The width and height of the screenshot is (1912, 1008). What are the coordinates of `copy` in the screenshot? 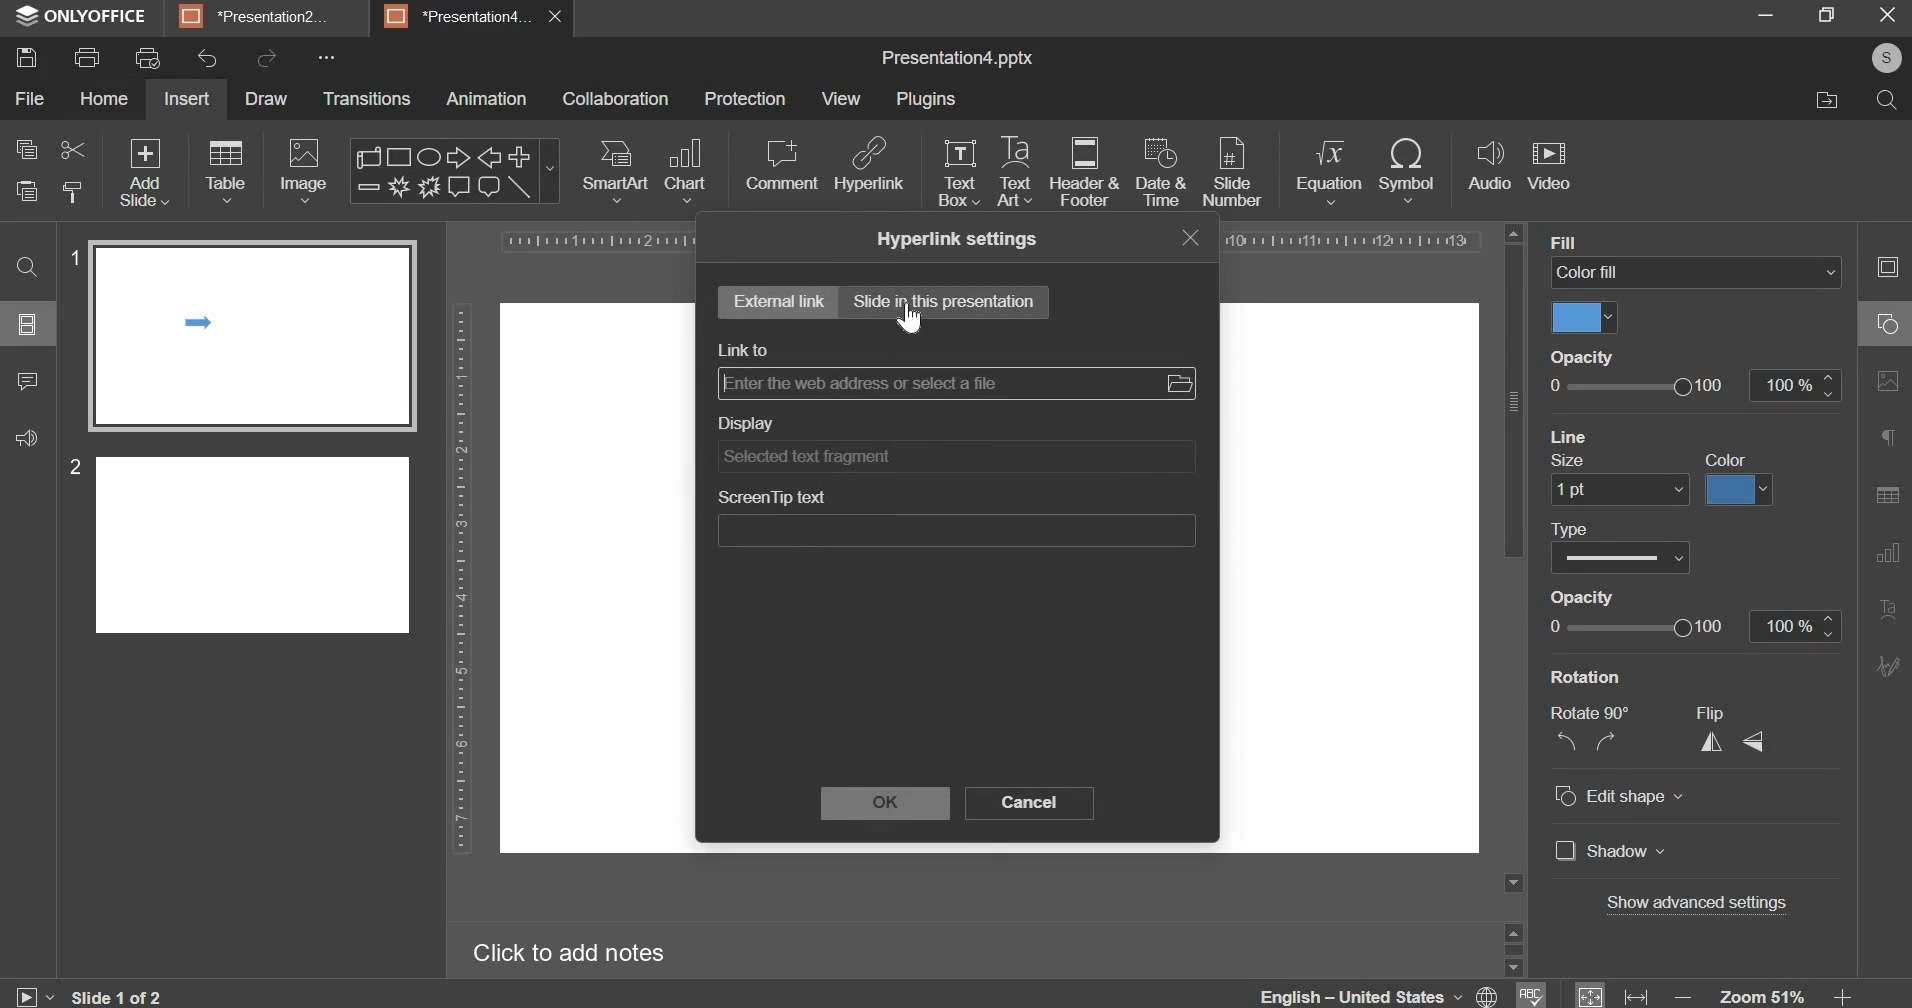 It's located at (26, 148).